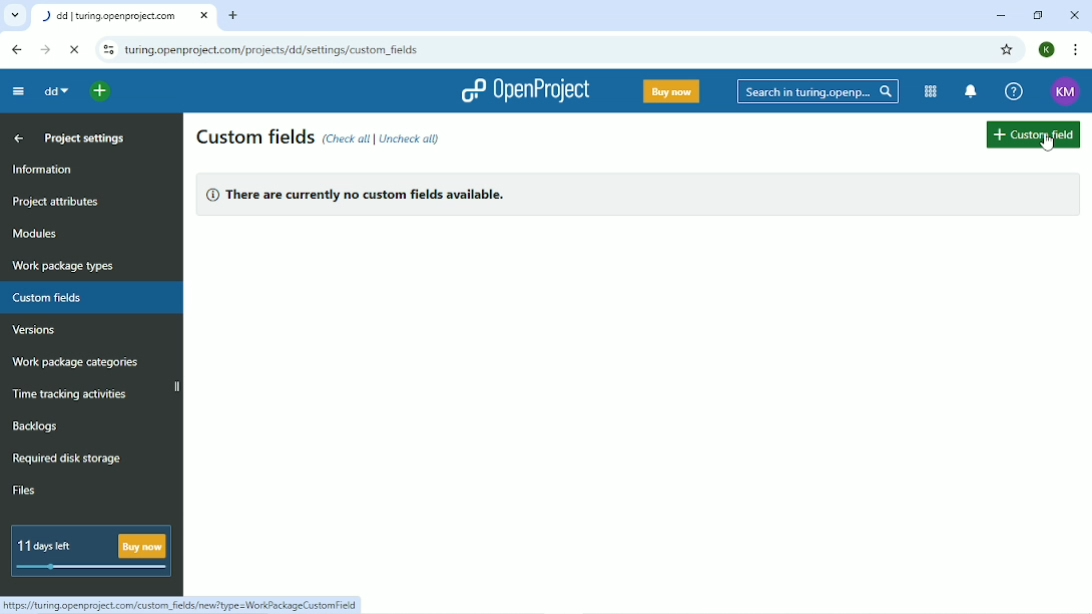  Describe the element at coordinates (1013, 92) in the screenshot. I see `Help` at that location.